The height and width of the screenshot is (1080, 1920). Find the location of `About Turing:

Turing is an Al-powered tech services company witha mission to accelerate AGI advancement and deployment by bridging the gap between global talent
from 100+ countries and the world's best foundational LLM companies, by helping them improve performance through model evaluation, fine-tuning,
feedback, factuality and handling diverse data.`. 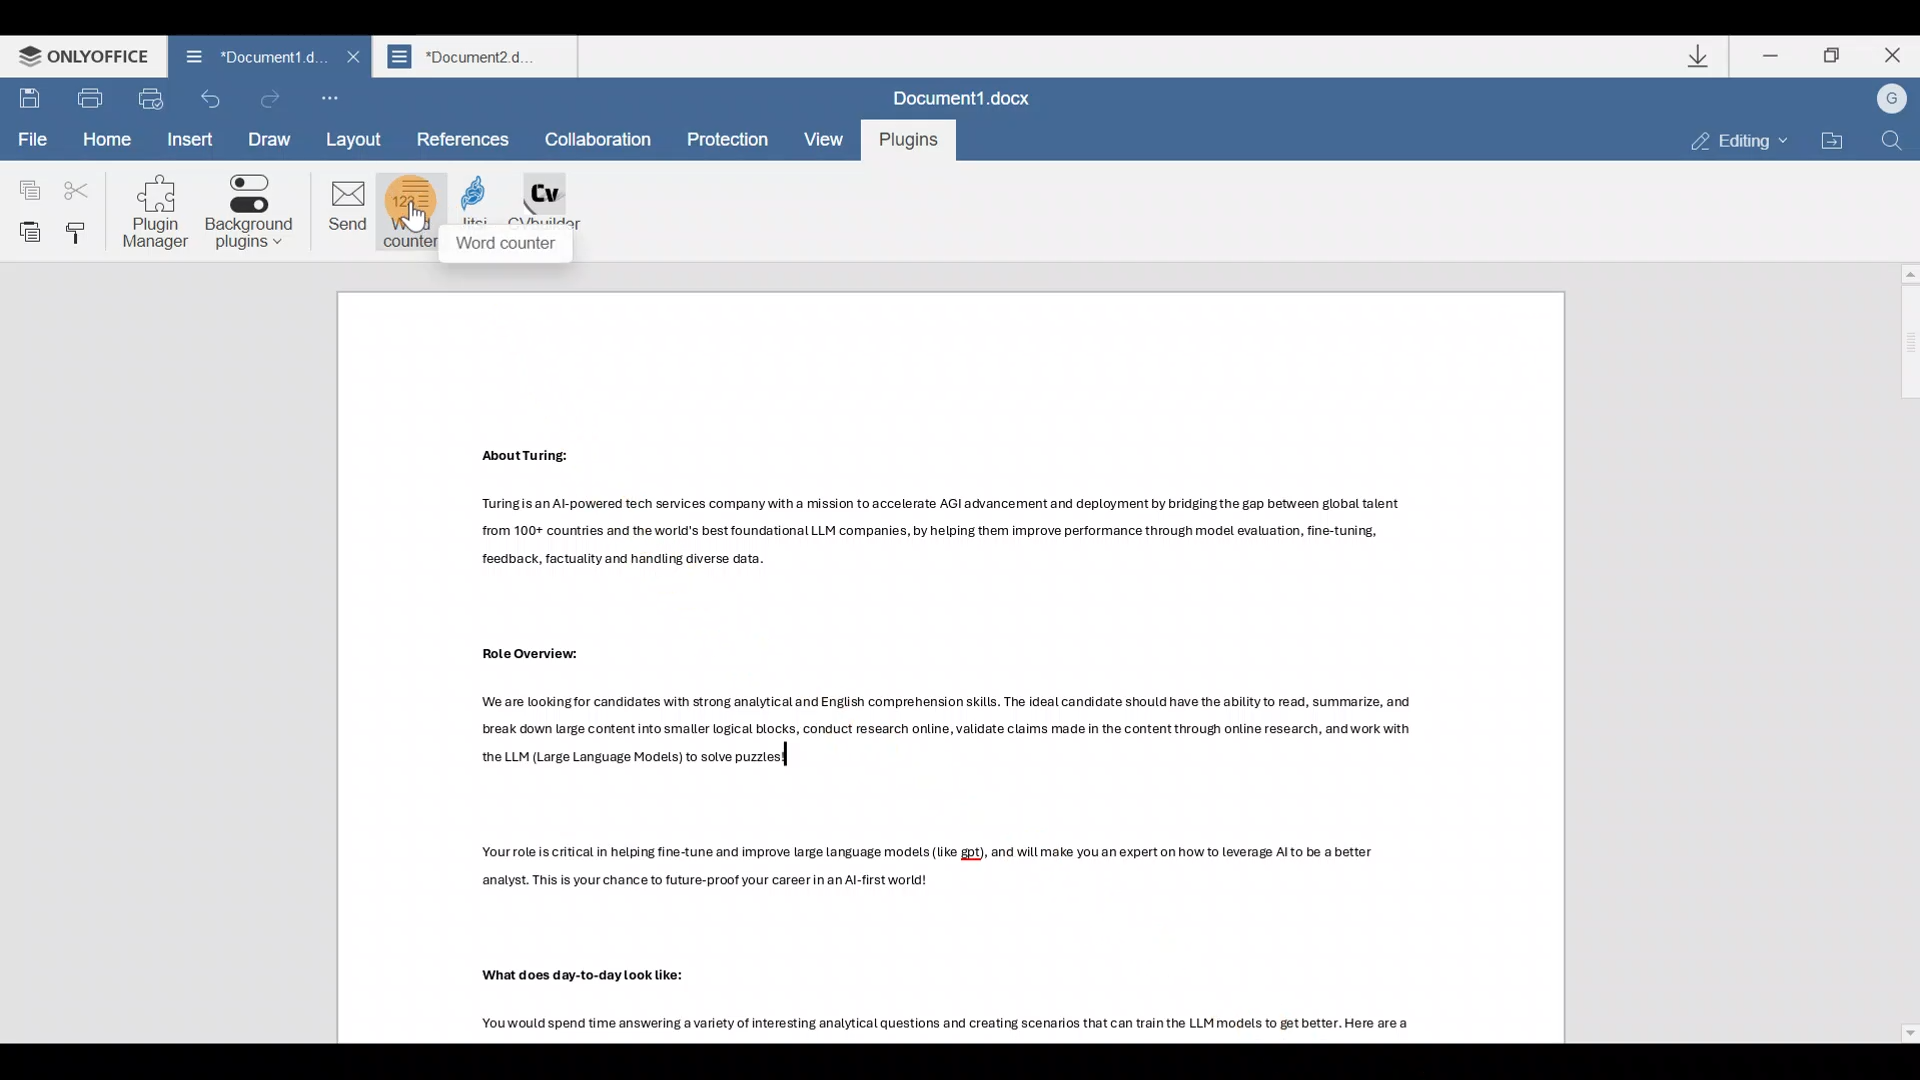

About Turing:

Turing is an Al-powered tech services company witha mission to accelerate AGI advancement and deployment by bridging the gap between global talent
from 100+ countries and the world's best foundational LLM companies, by helping them improve performance through model evaluation, fine-tuning,
feedback, factuality and handling diverse data. is located at coordinates (934, 510).